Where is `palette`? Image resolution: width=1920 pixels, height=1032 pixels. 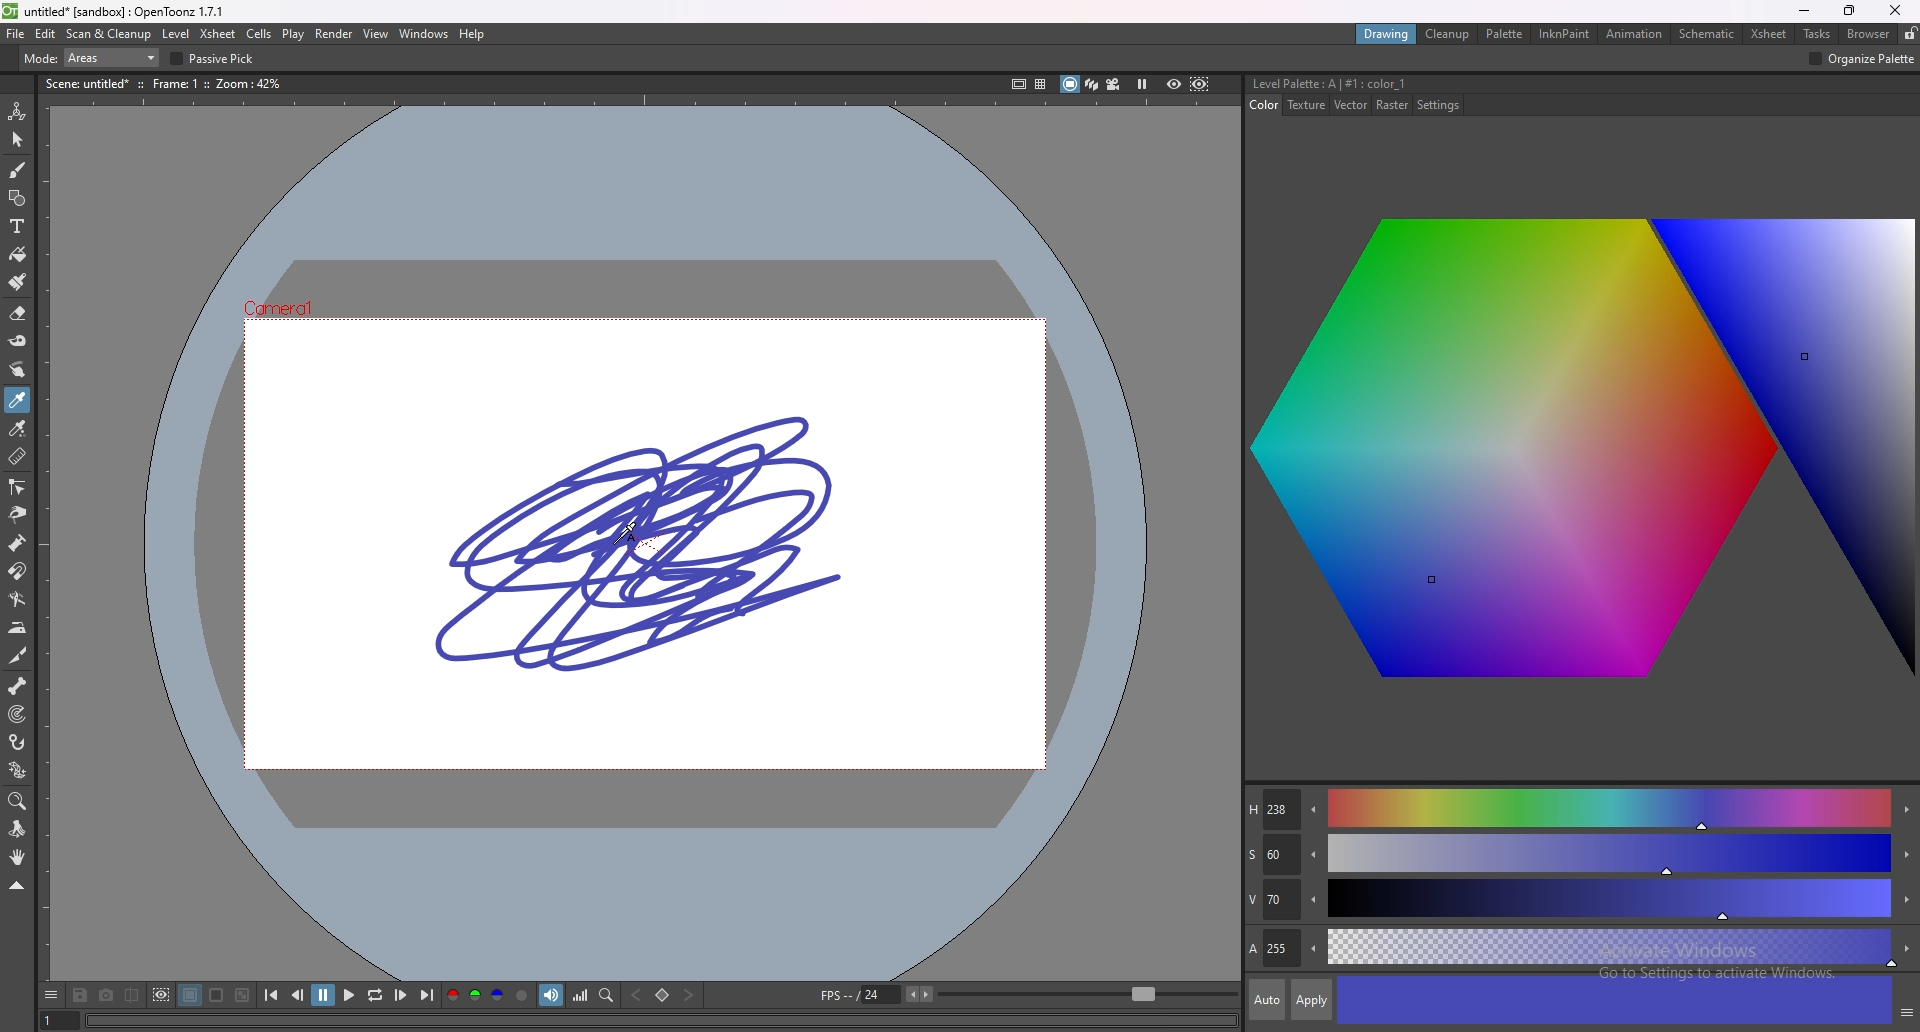
palette is located at coordinates (1504, 33).